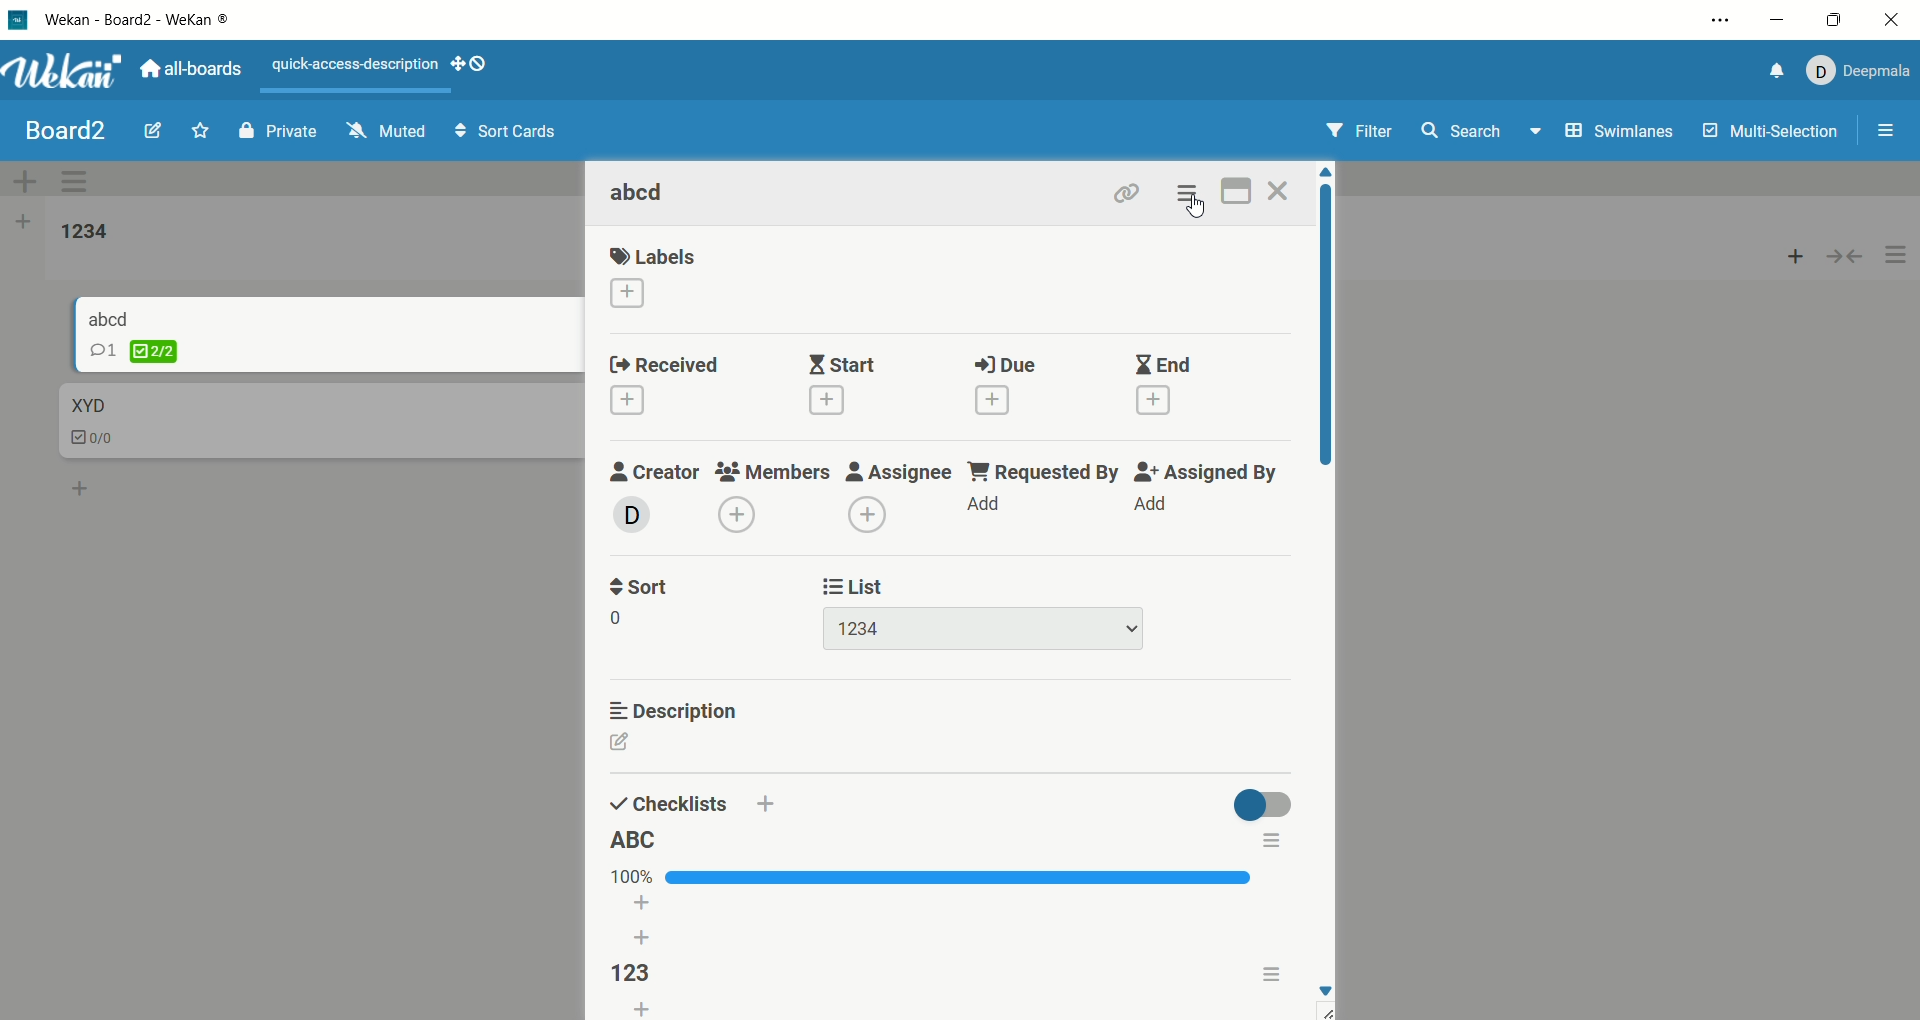  Describe the element at coordinates (199, 125) in the screenshot. I see `favorite` at that location.